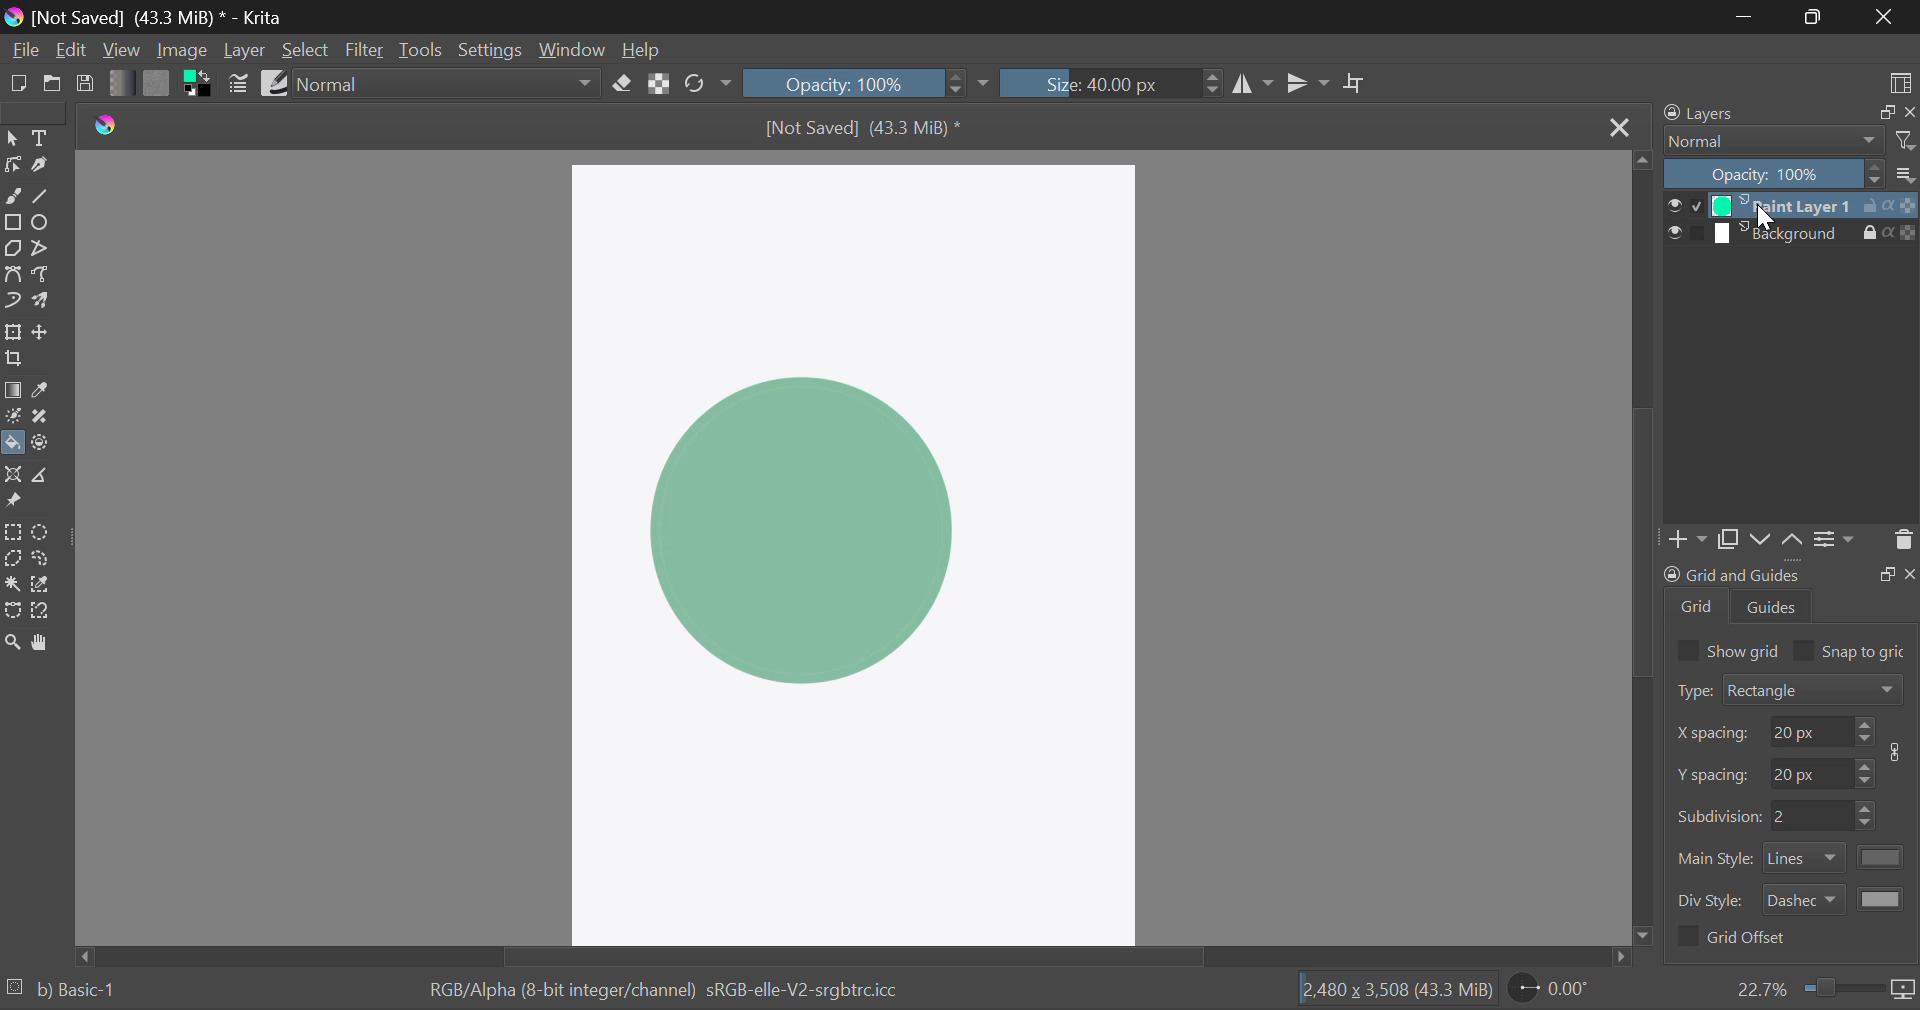  What do you see at coordinates (1356, 84) in the screenshot?
I see `Crop` at bounding box center [1356, 84].